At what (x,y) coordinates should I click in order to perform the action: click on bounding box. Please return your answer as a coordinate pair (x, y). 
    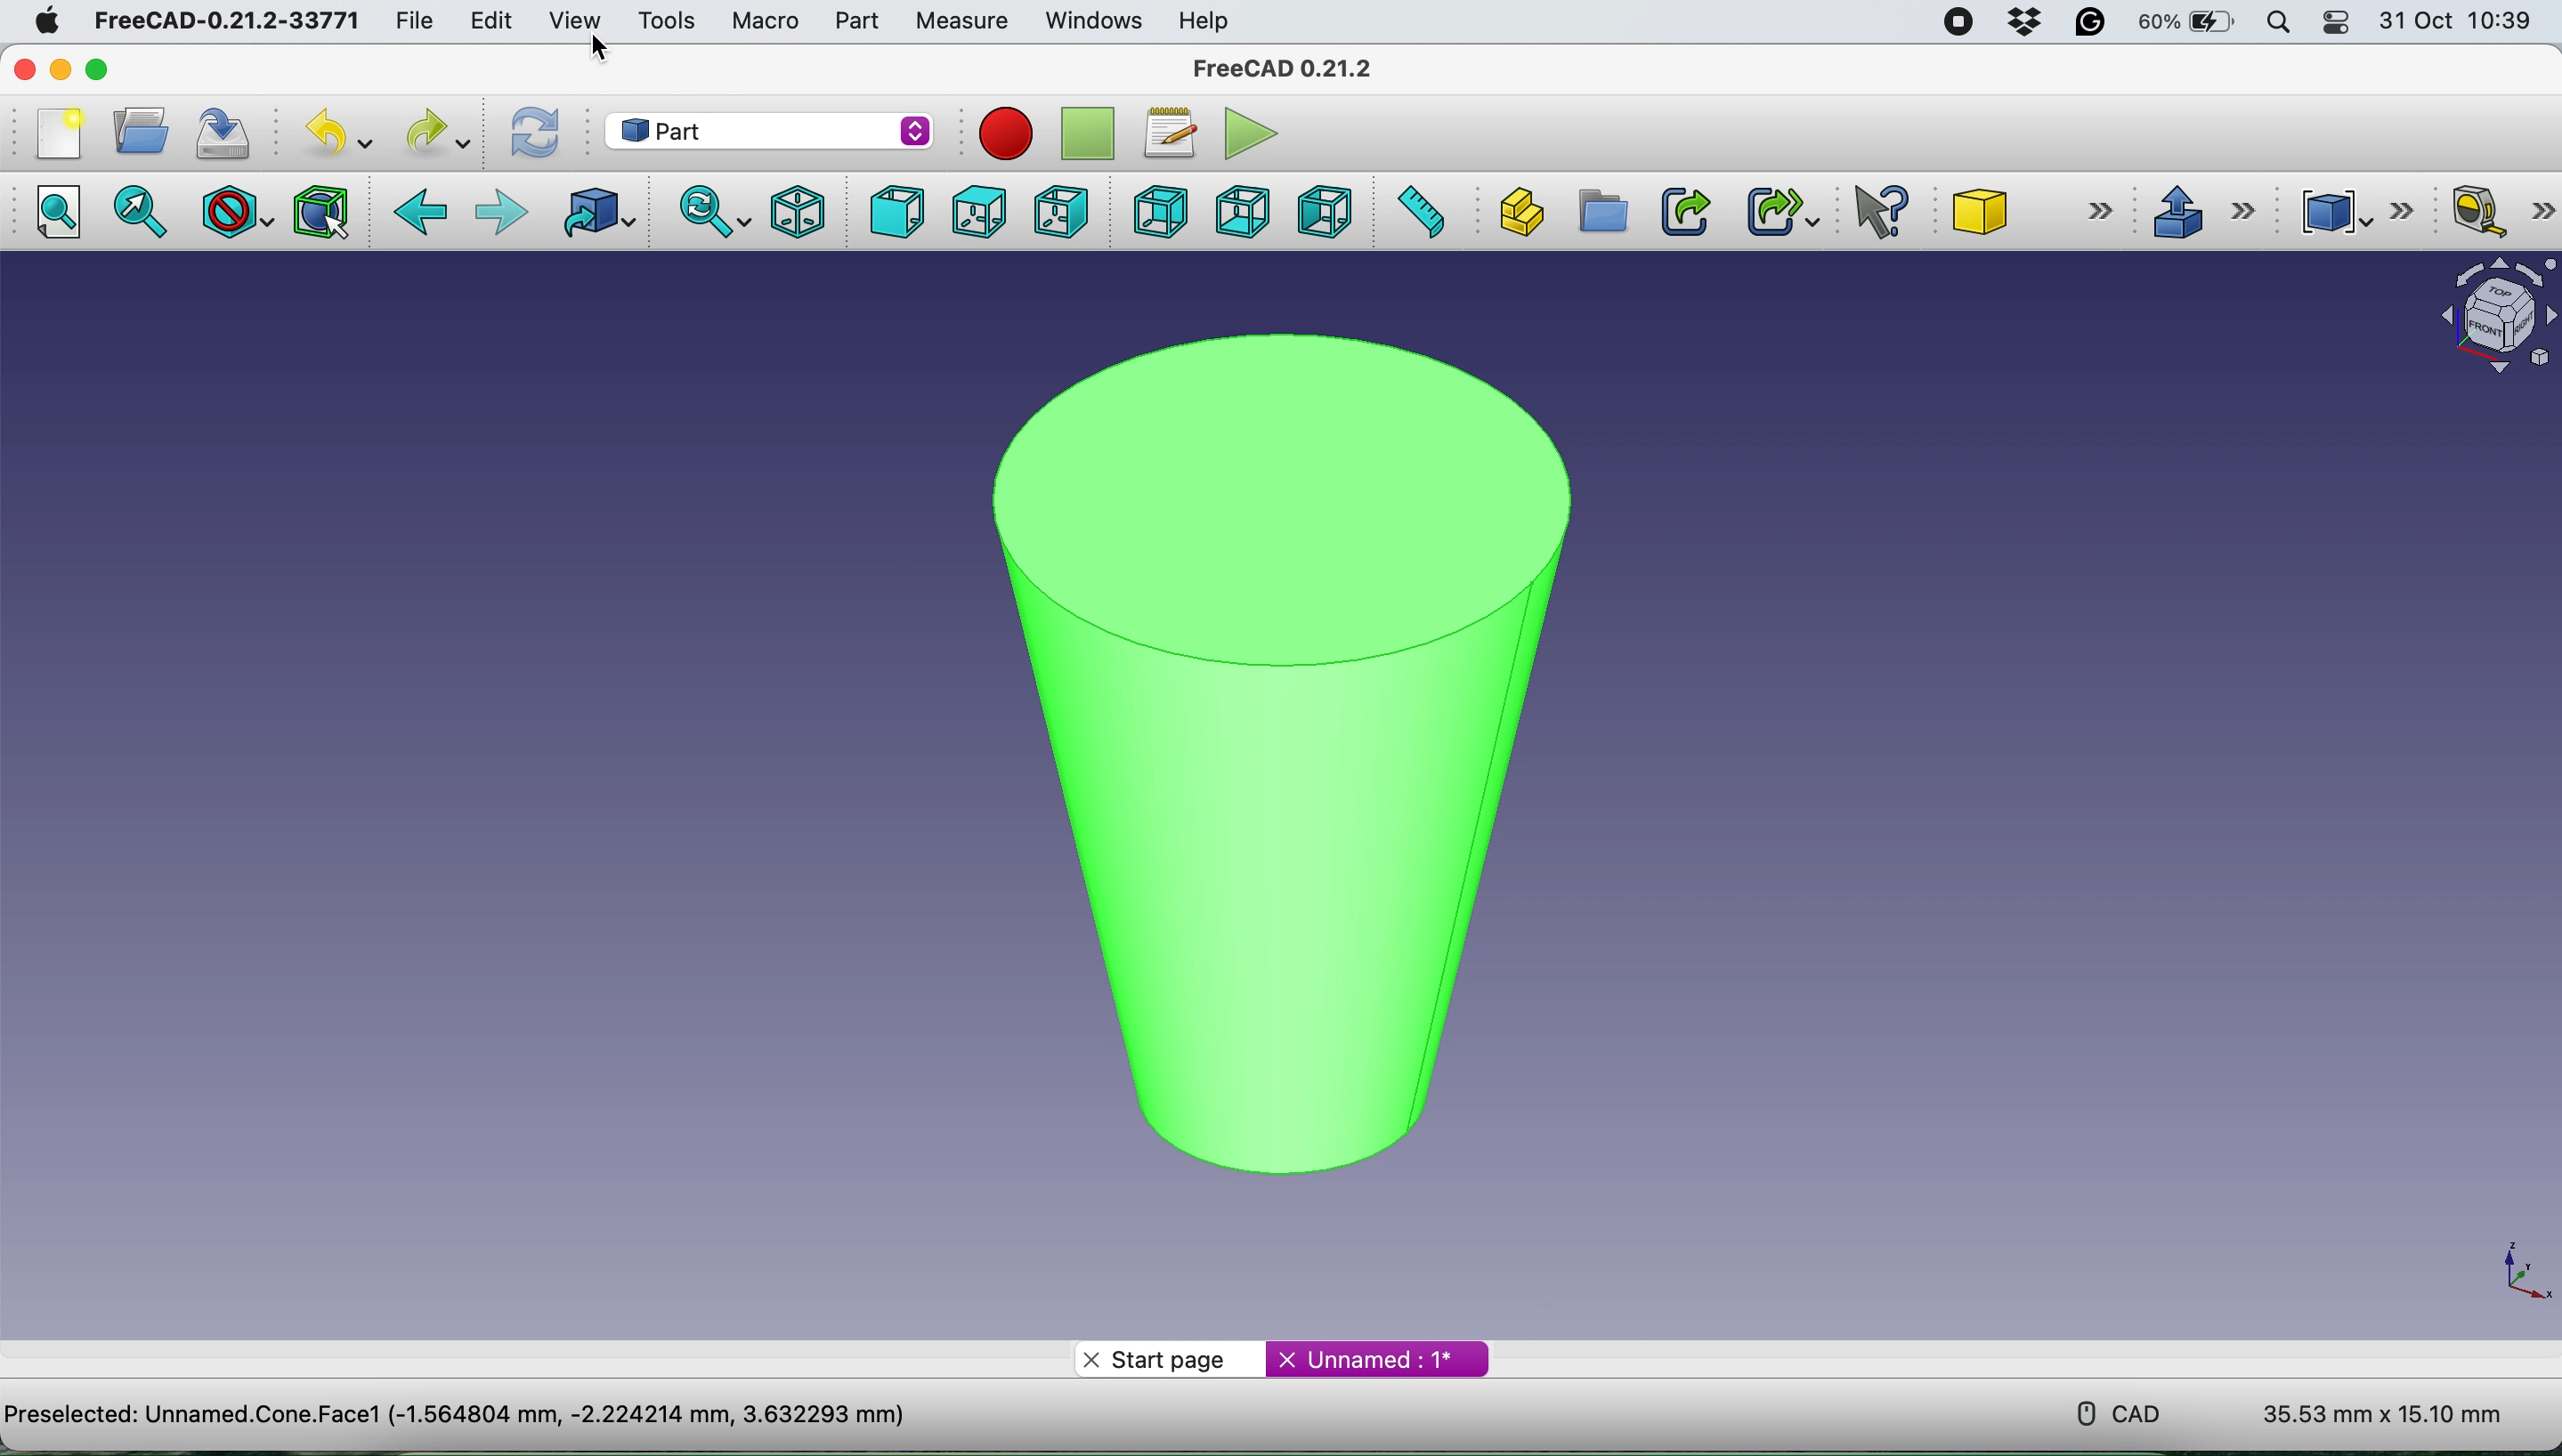
    Looking at the image, I should click on (319, 212).